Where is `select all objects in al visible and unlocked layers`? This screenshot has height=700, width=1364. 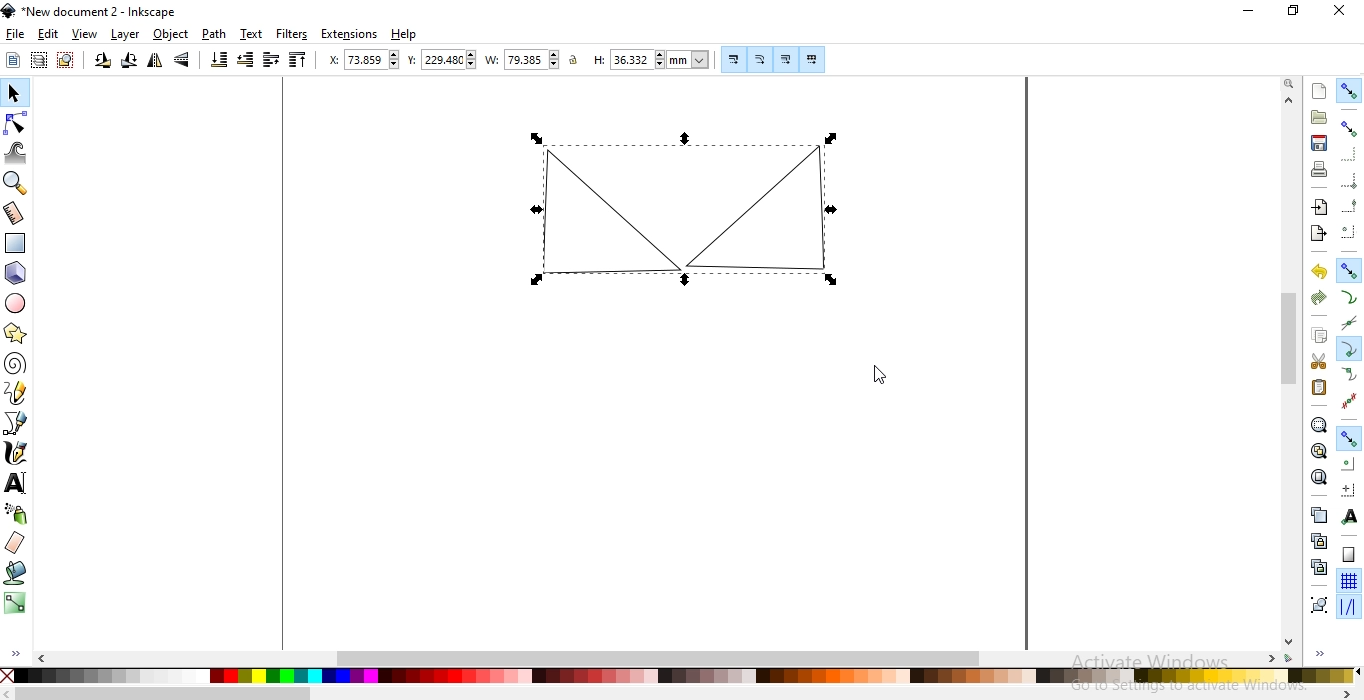
select all objects in al visible and unlocked layers is located at coordinates (38, 62).